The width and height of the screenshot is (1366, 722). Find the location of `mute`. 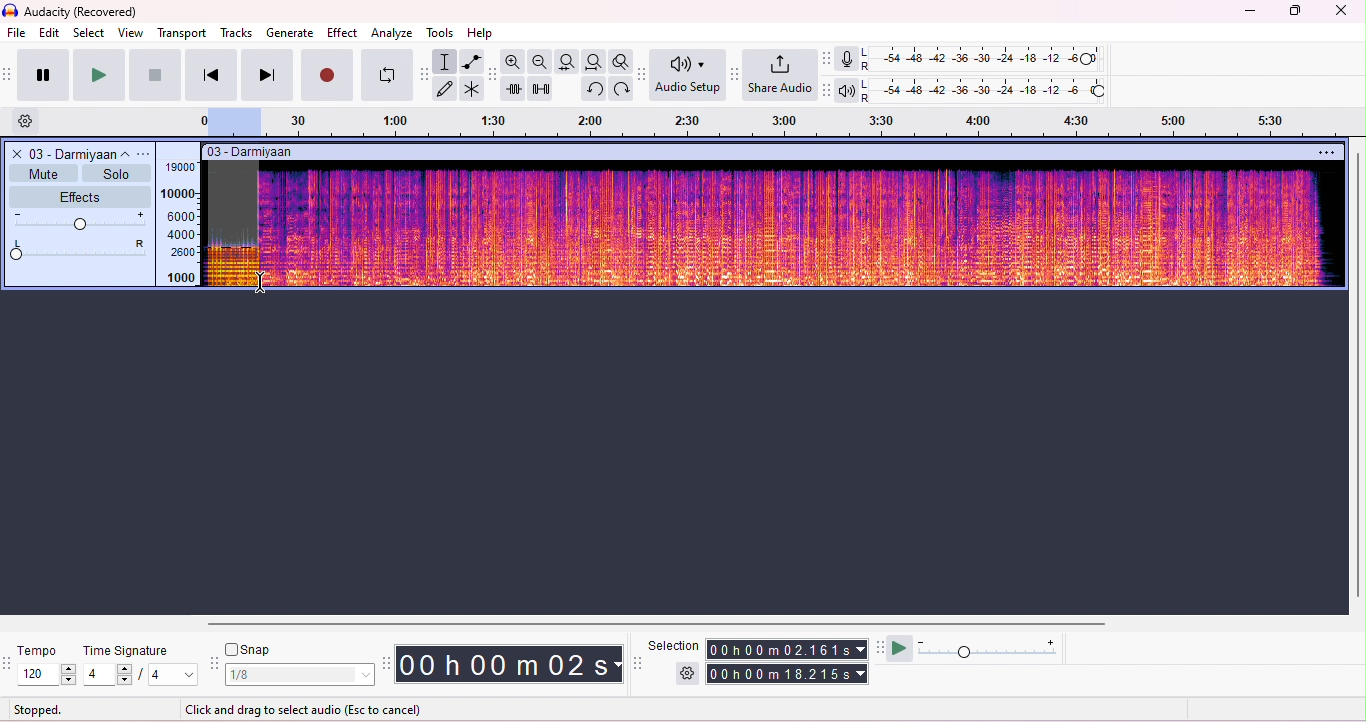

mute is located at coordinates (44, 172).